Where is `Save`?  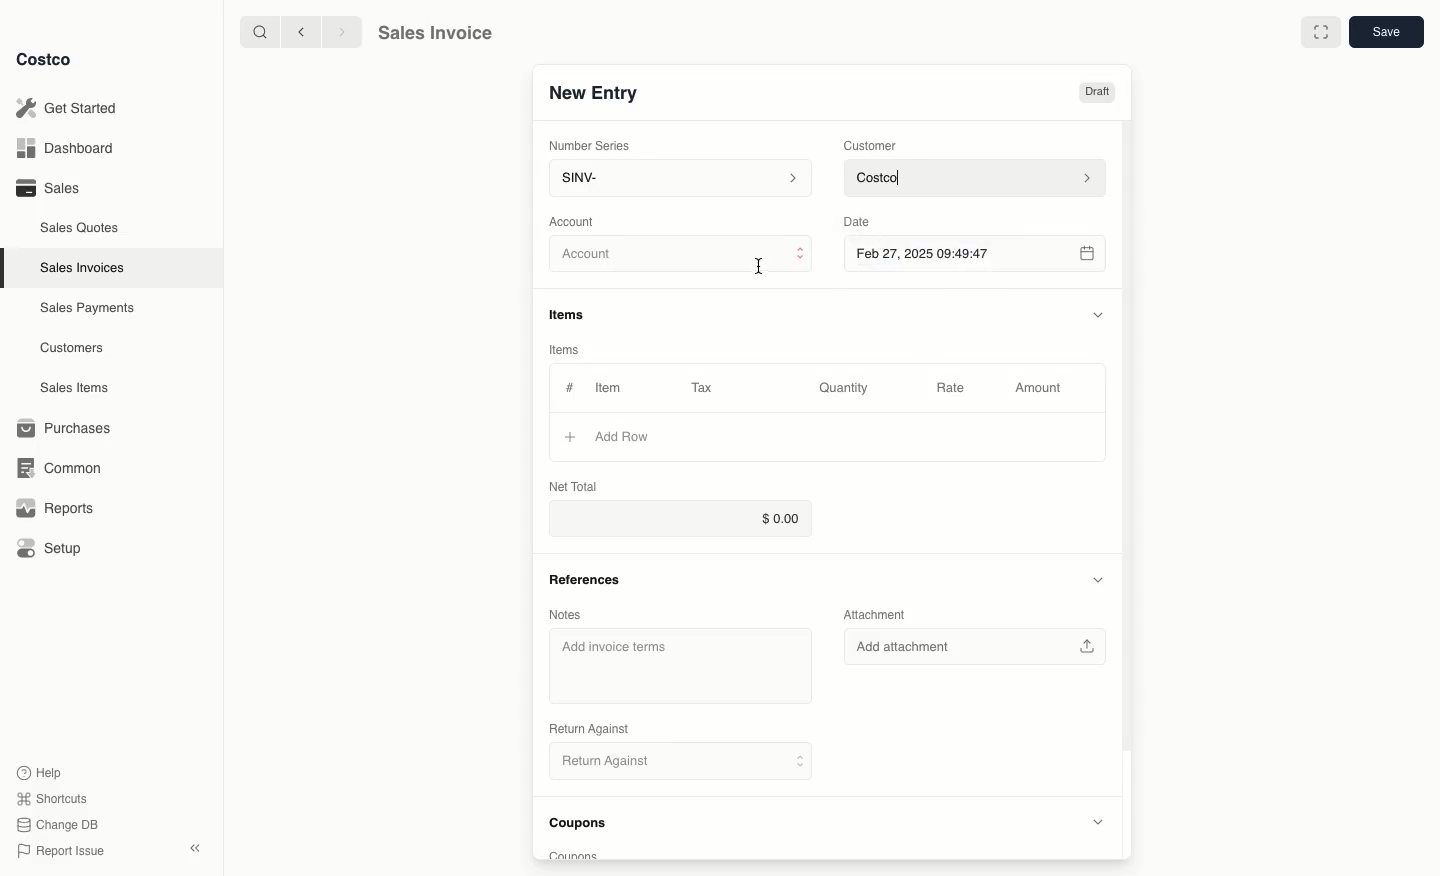 Save is located at coordinates (1385, 33).